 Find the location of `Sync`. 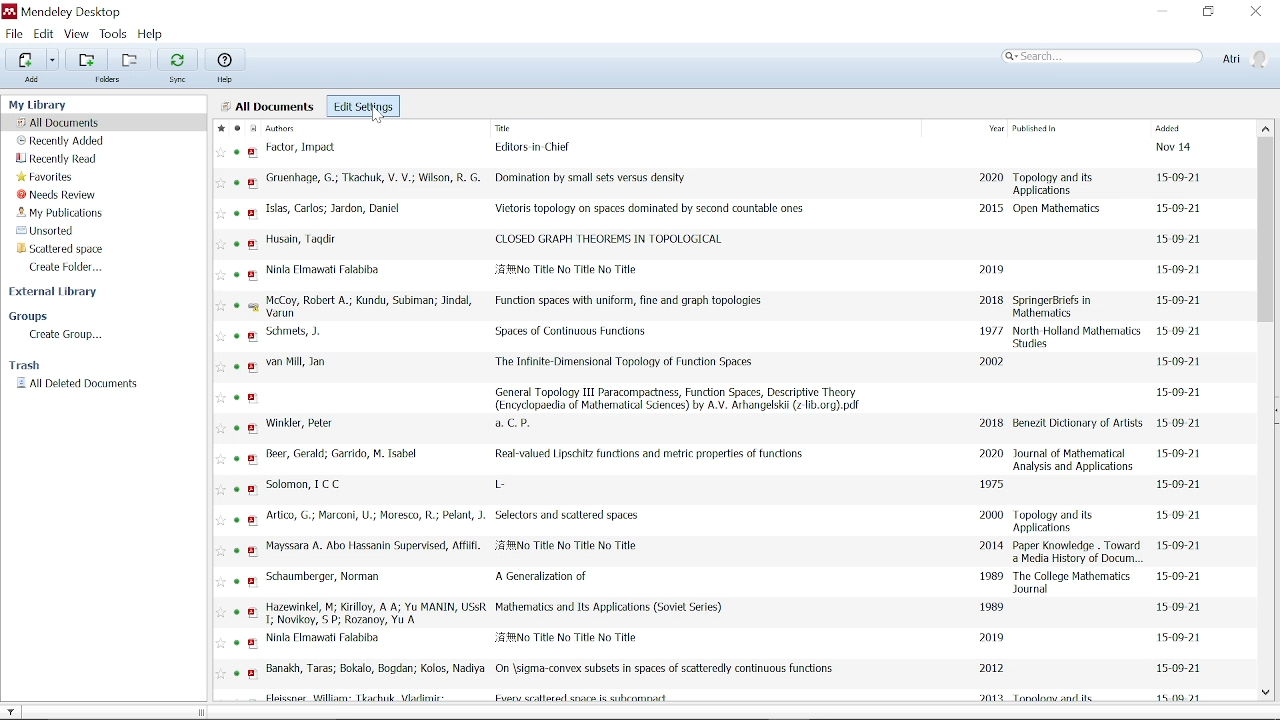

Sync is located at coordinates (177, 58).